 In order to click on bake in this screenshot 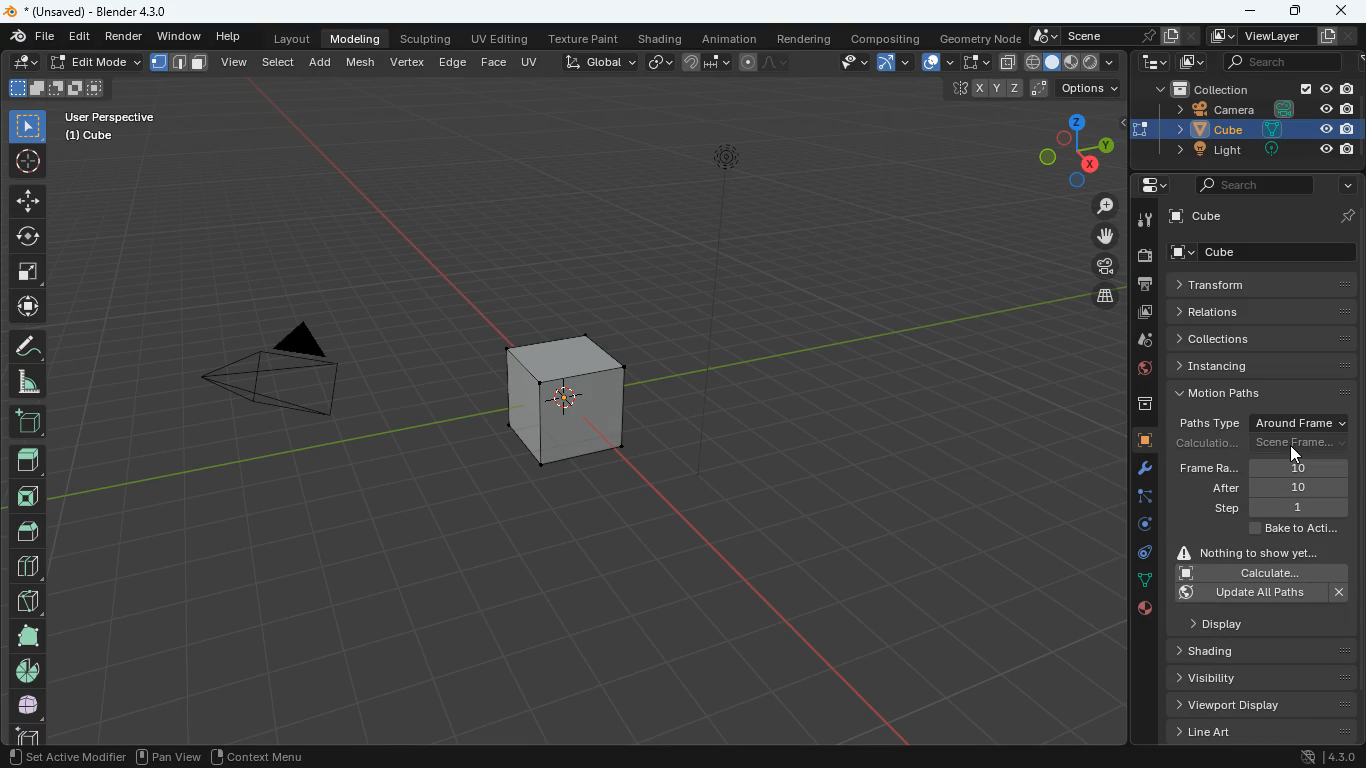, I will do `click(1289, 530)`.